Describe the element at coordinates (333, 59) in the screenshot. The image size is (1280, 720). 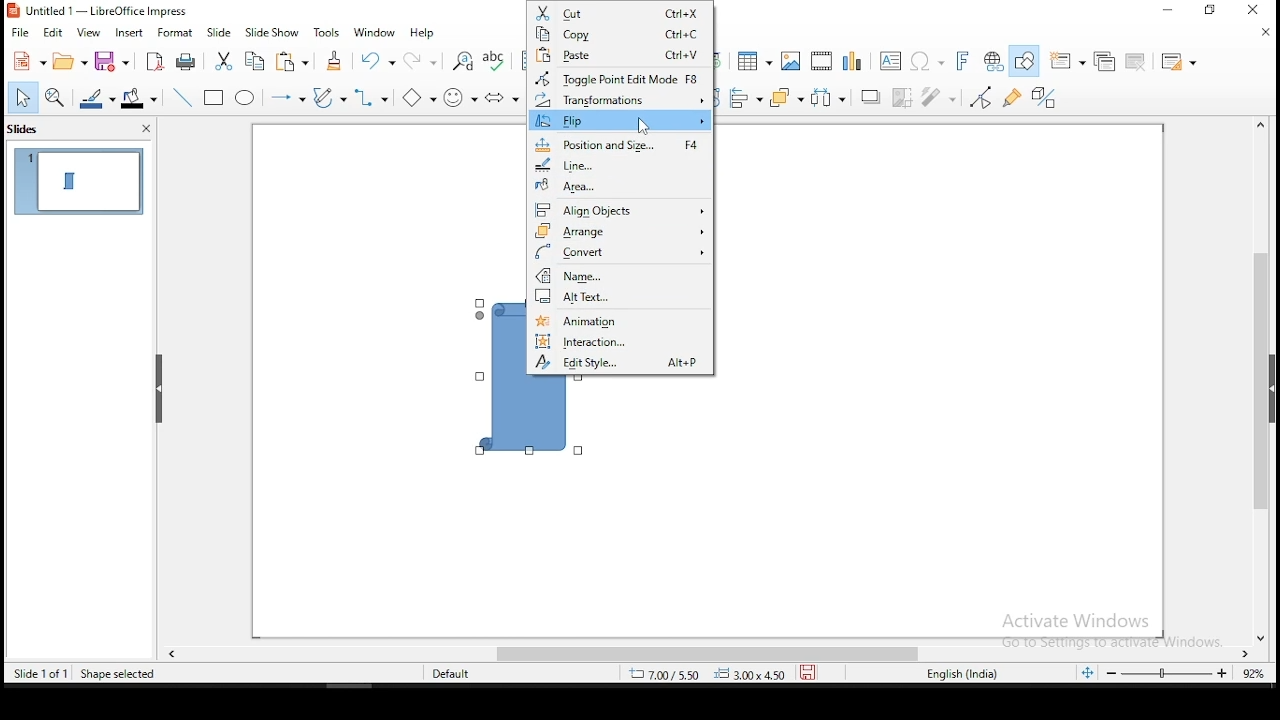
I see `clone formatting` at that location.